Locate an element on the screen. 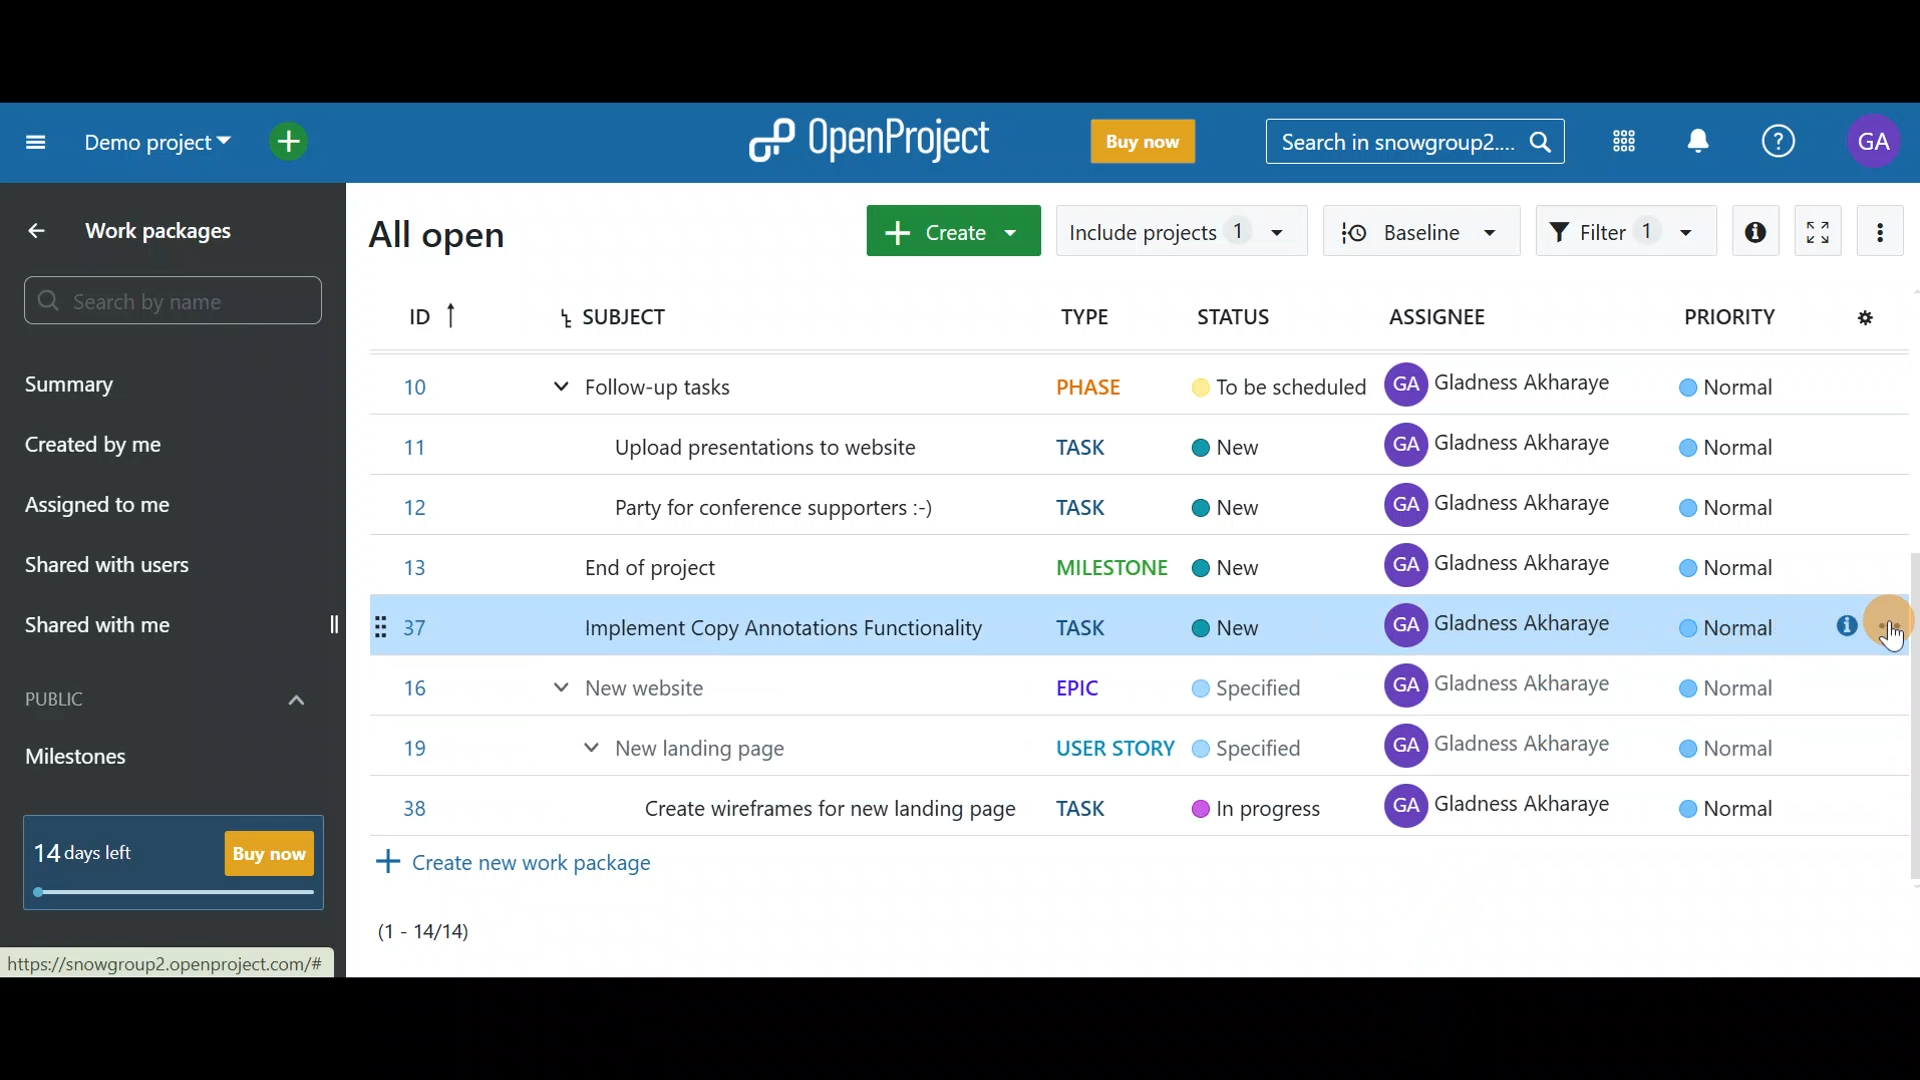 The height and width of the screenshot is (1080, 1920). TASK is located at coordinates (1072, 507).